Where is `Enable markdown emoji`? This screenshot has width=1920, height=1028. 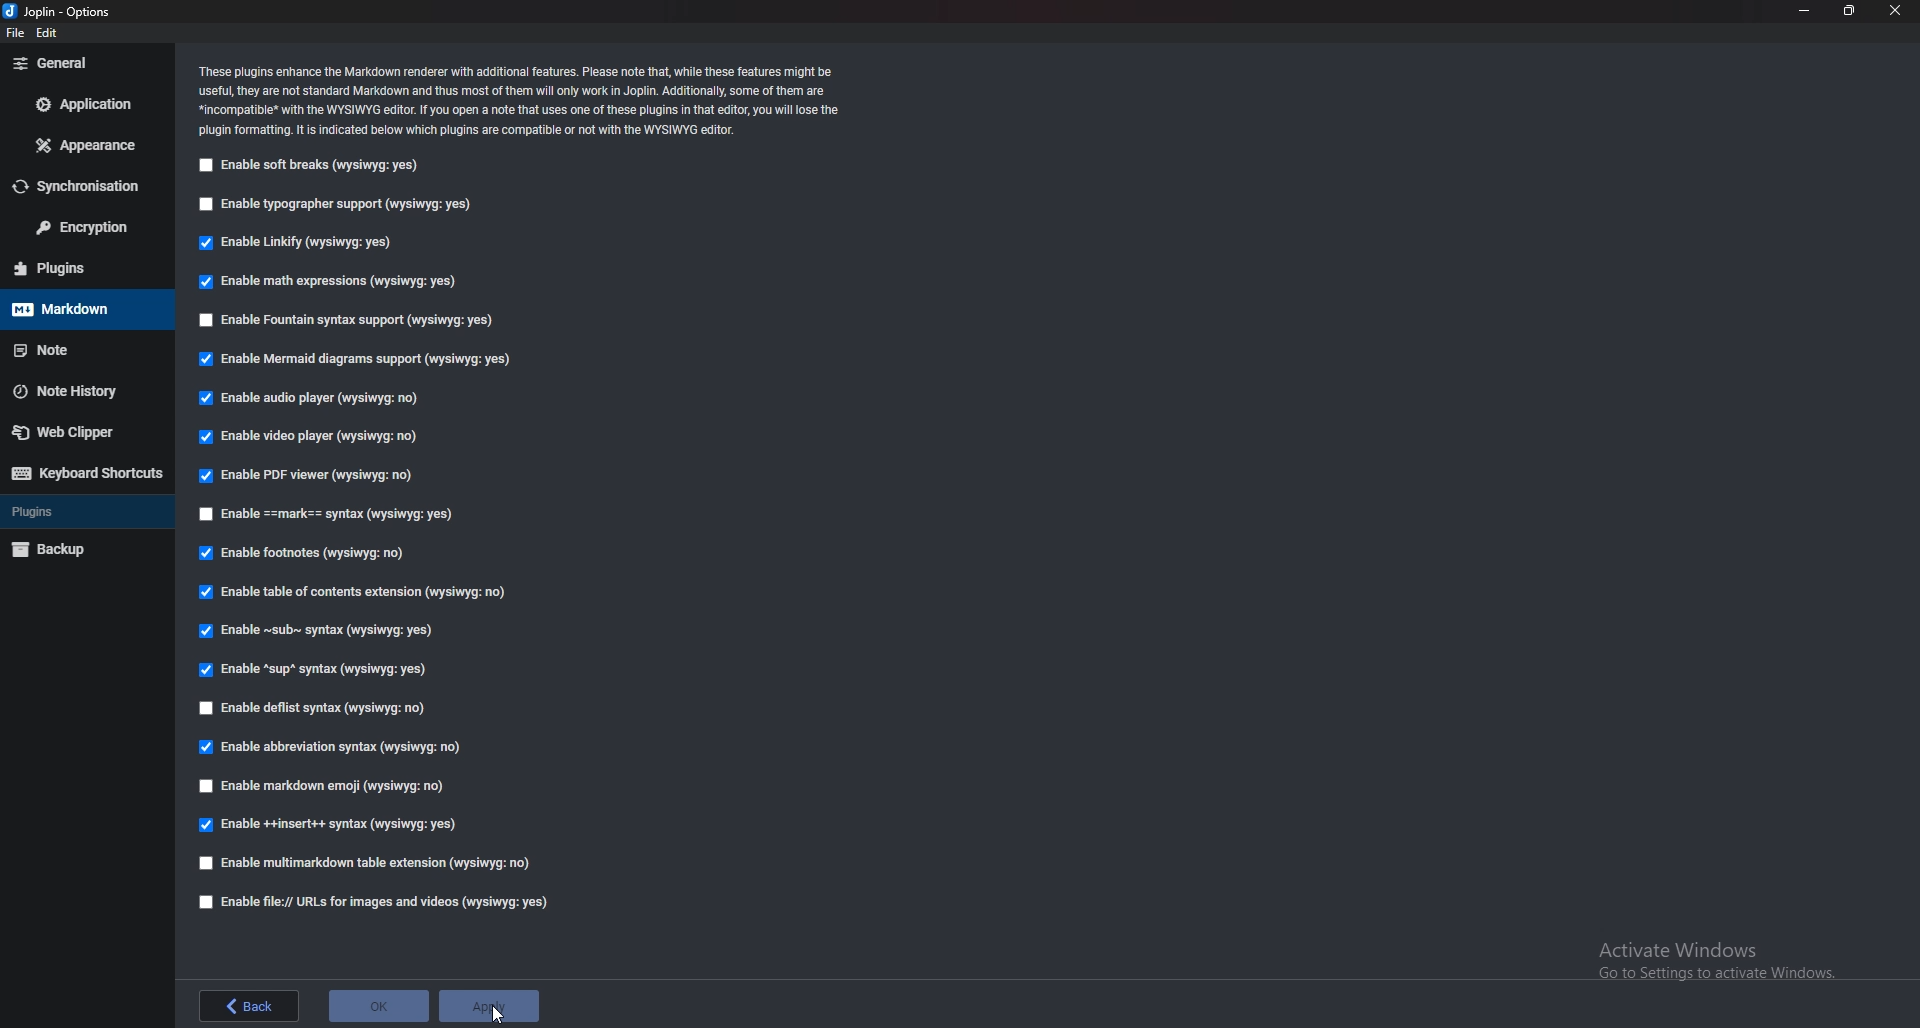 Enable markdown emoji is located at coordinates (331, 784).